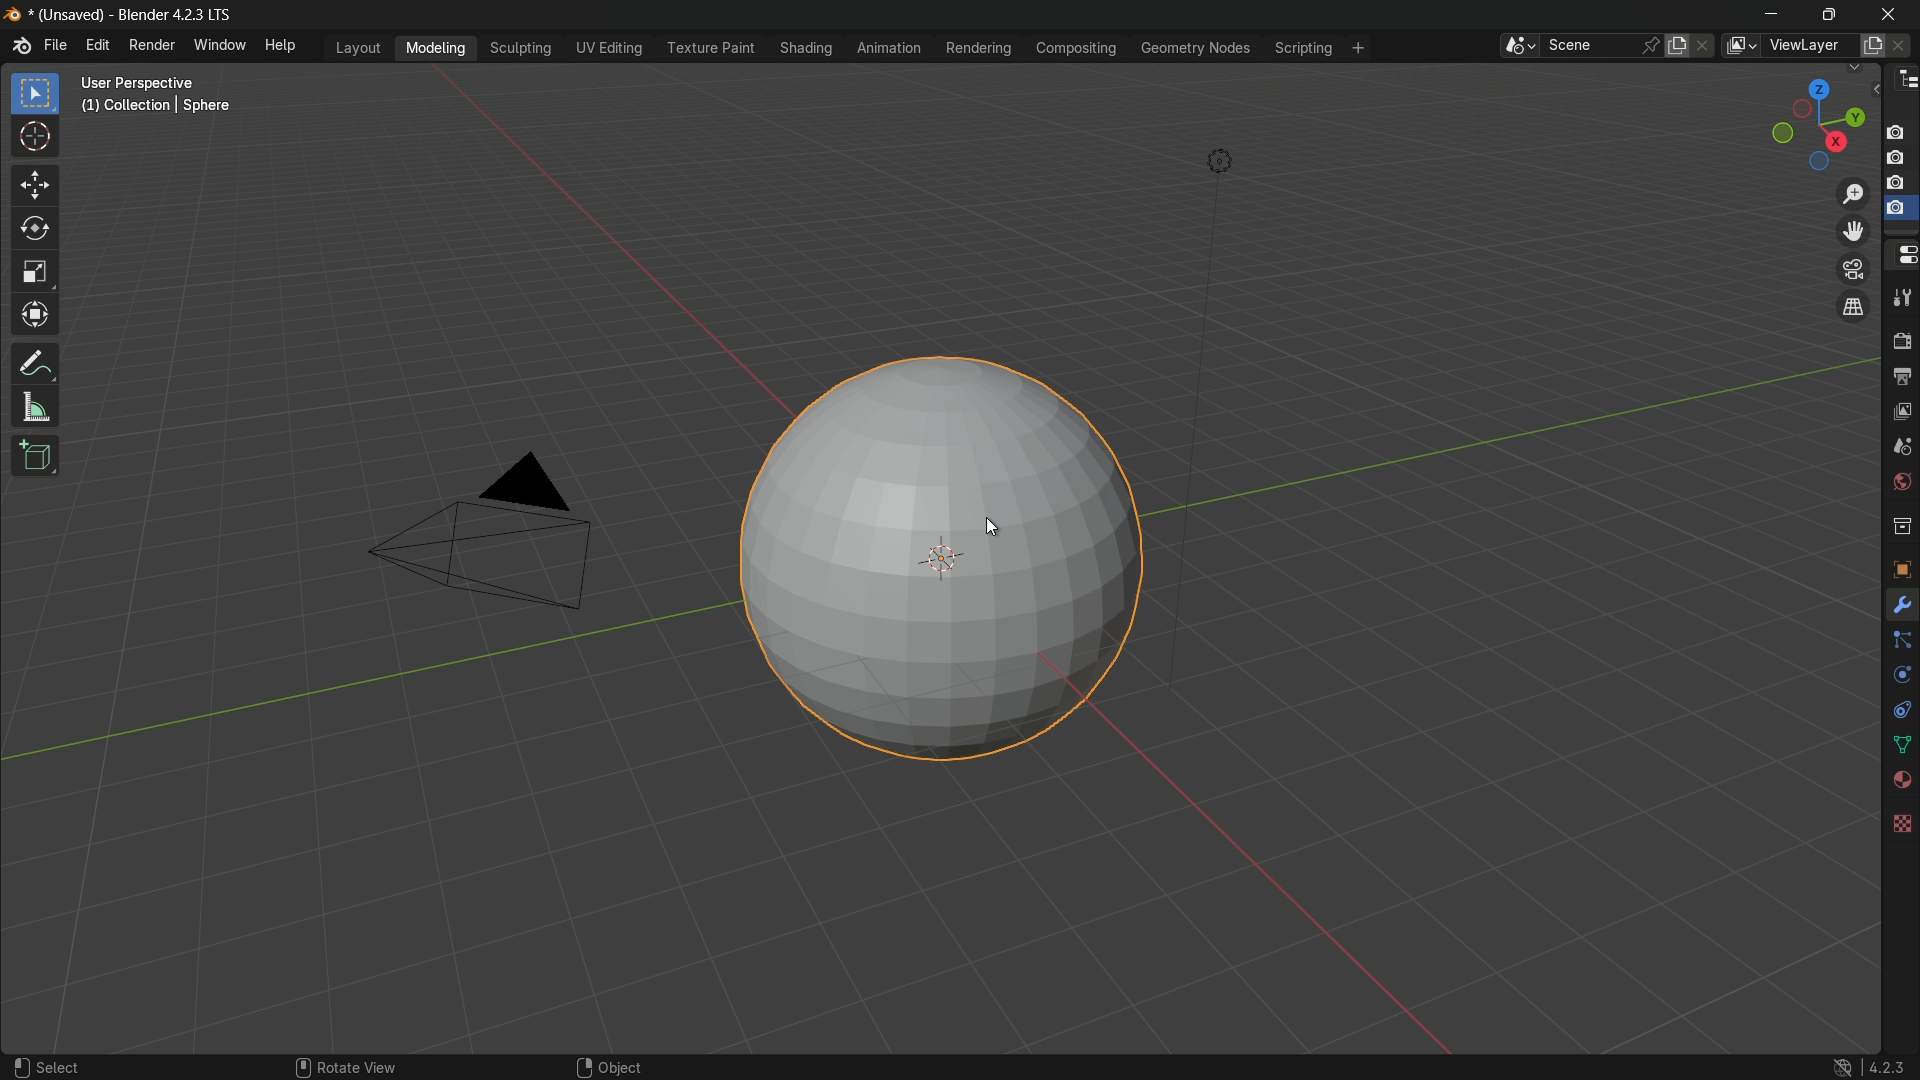 This screenshot has height=1080, width=1920. Describe the element at coordinates (1903, 45) in the screenshot. I see `remove layer` at that location.